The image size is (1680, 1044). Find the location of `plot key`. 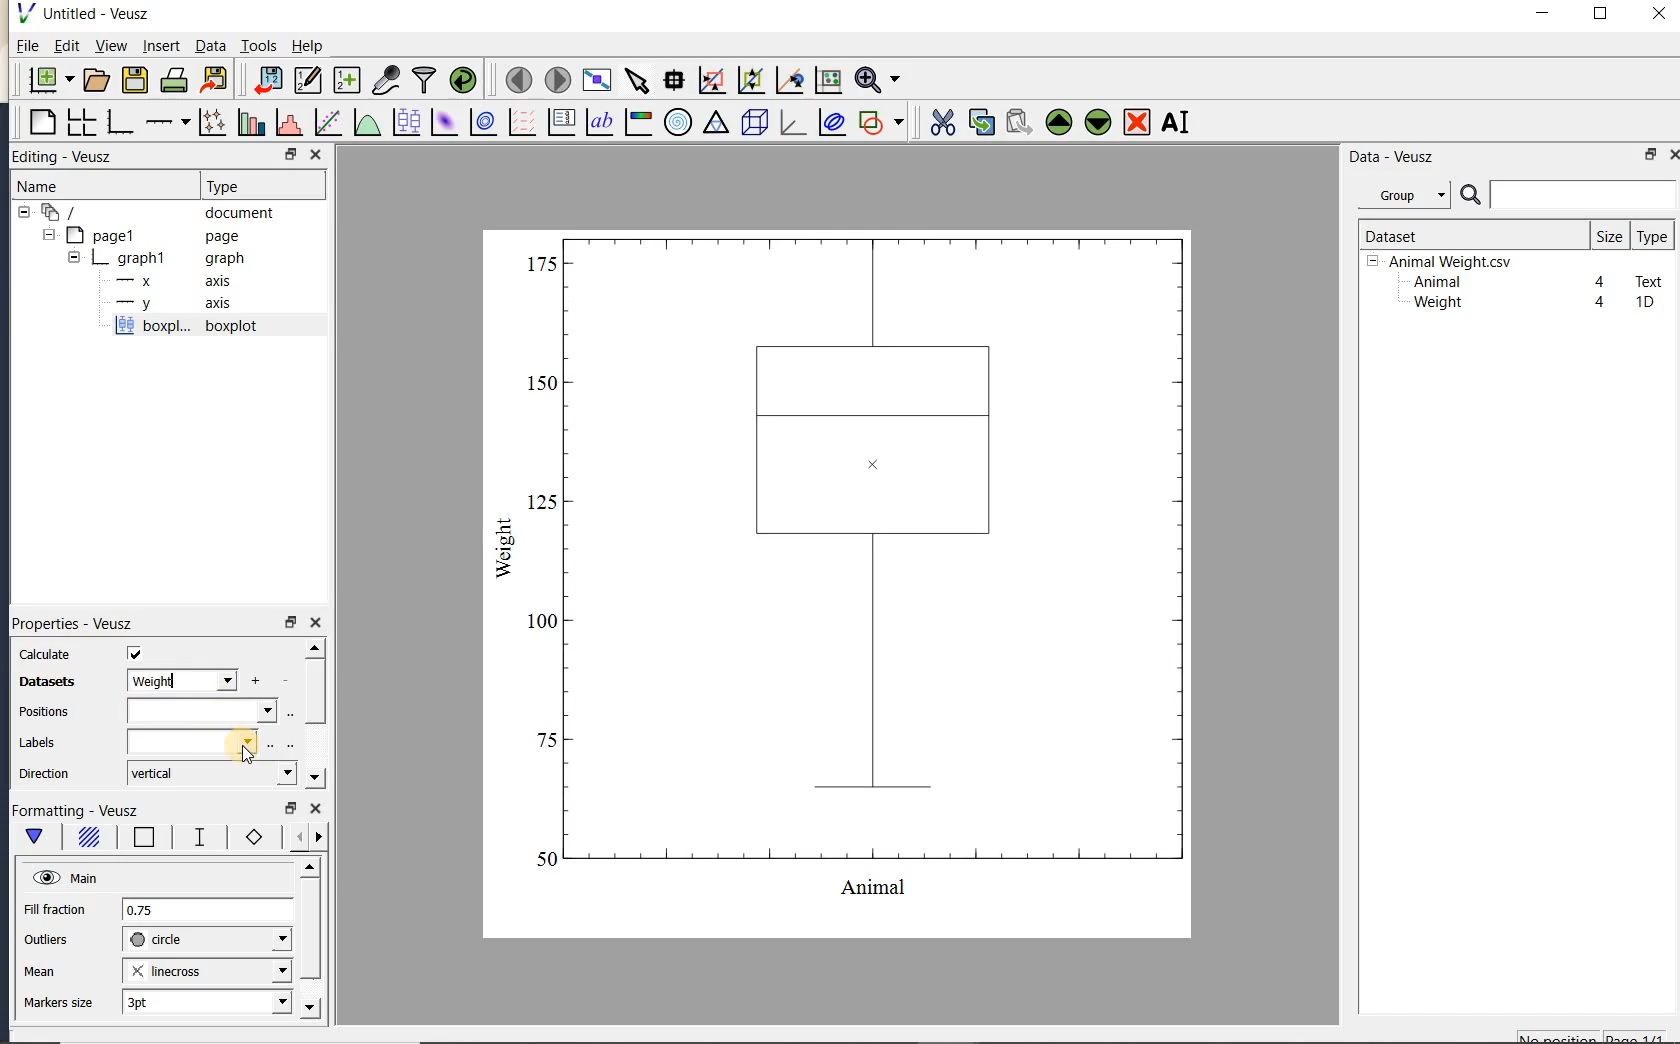

plot key is located at coordinates (559, 122).